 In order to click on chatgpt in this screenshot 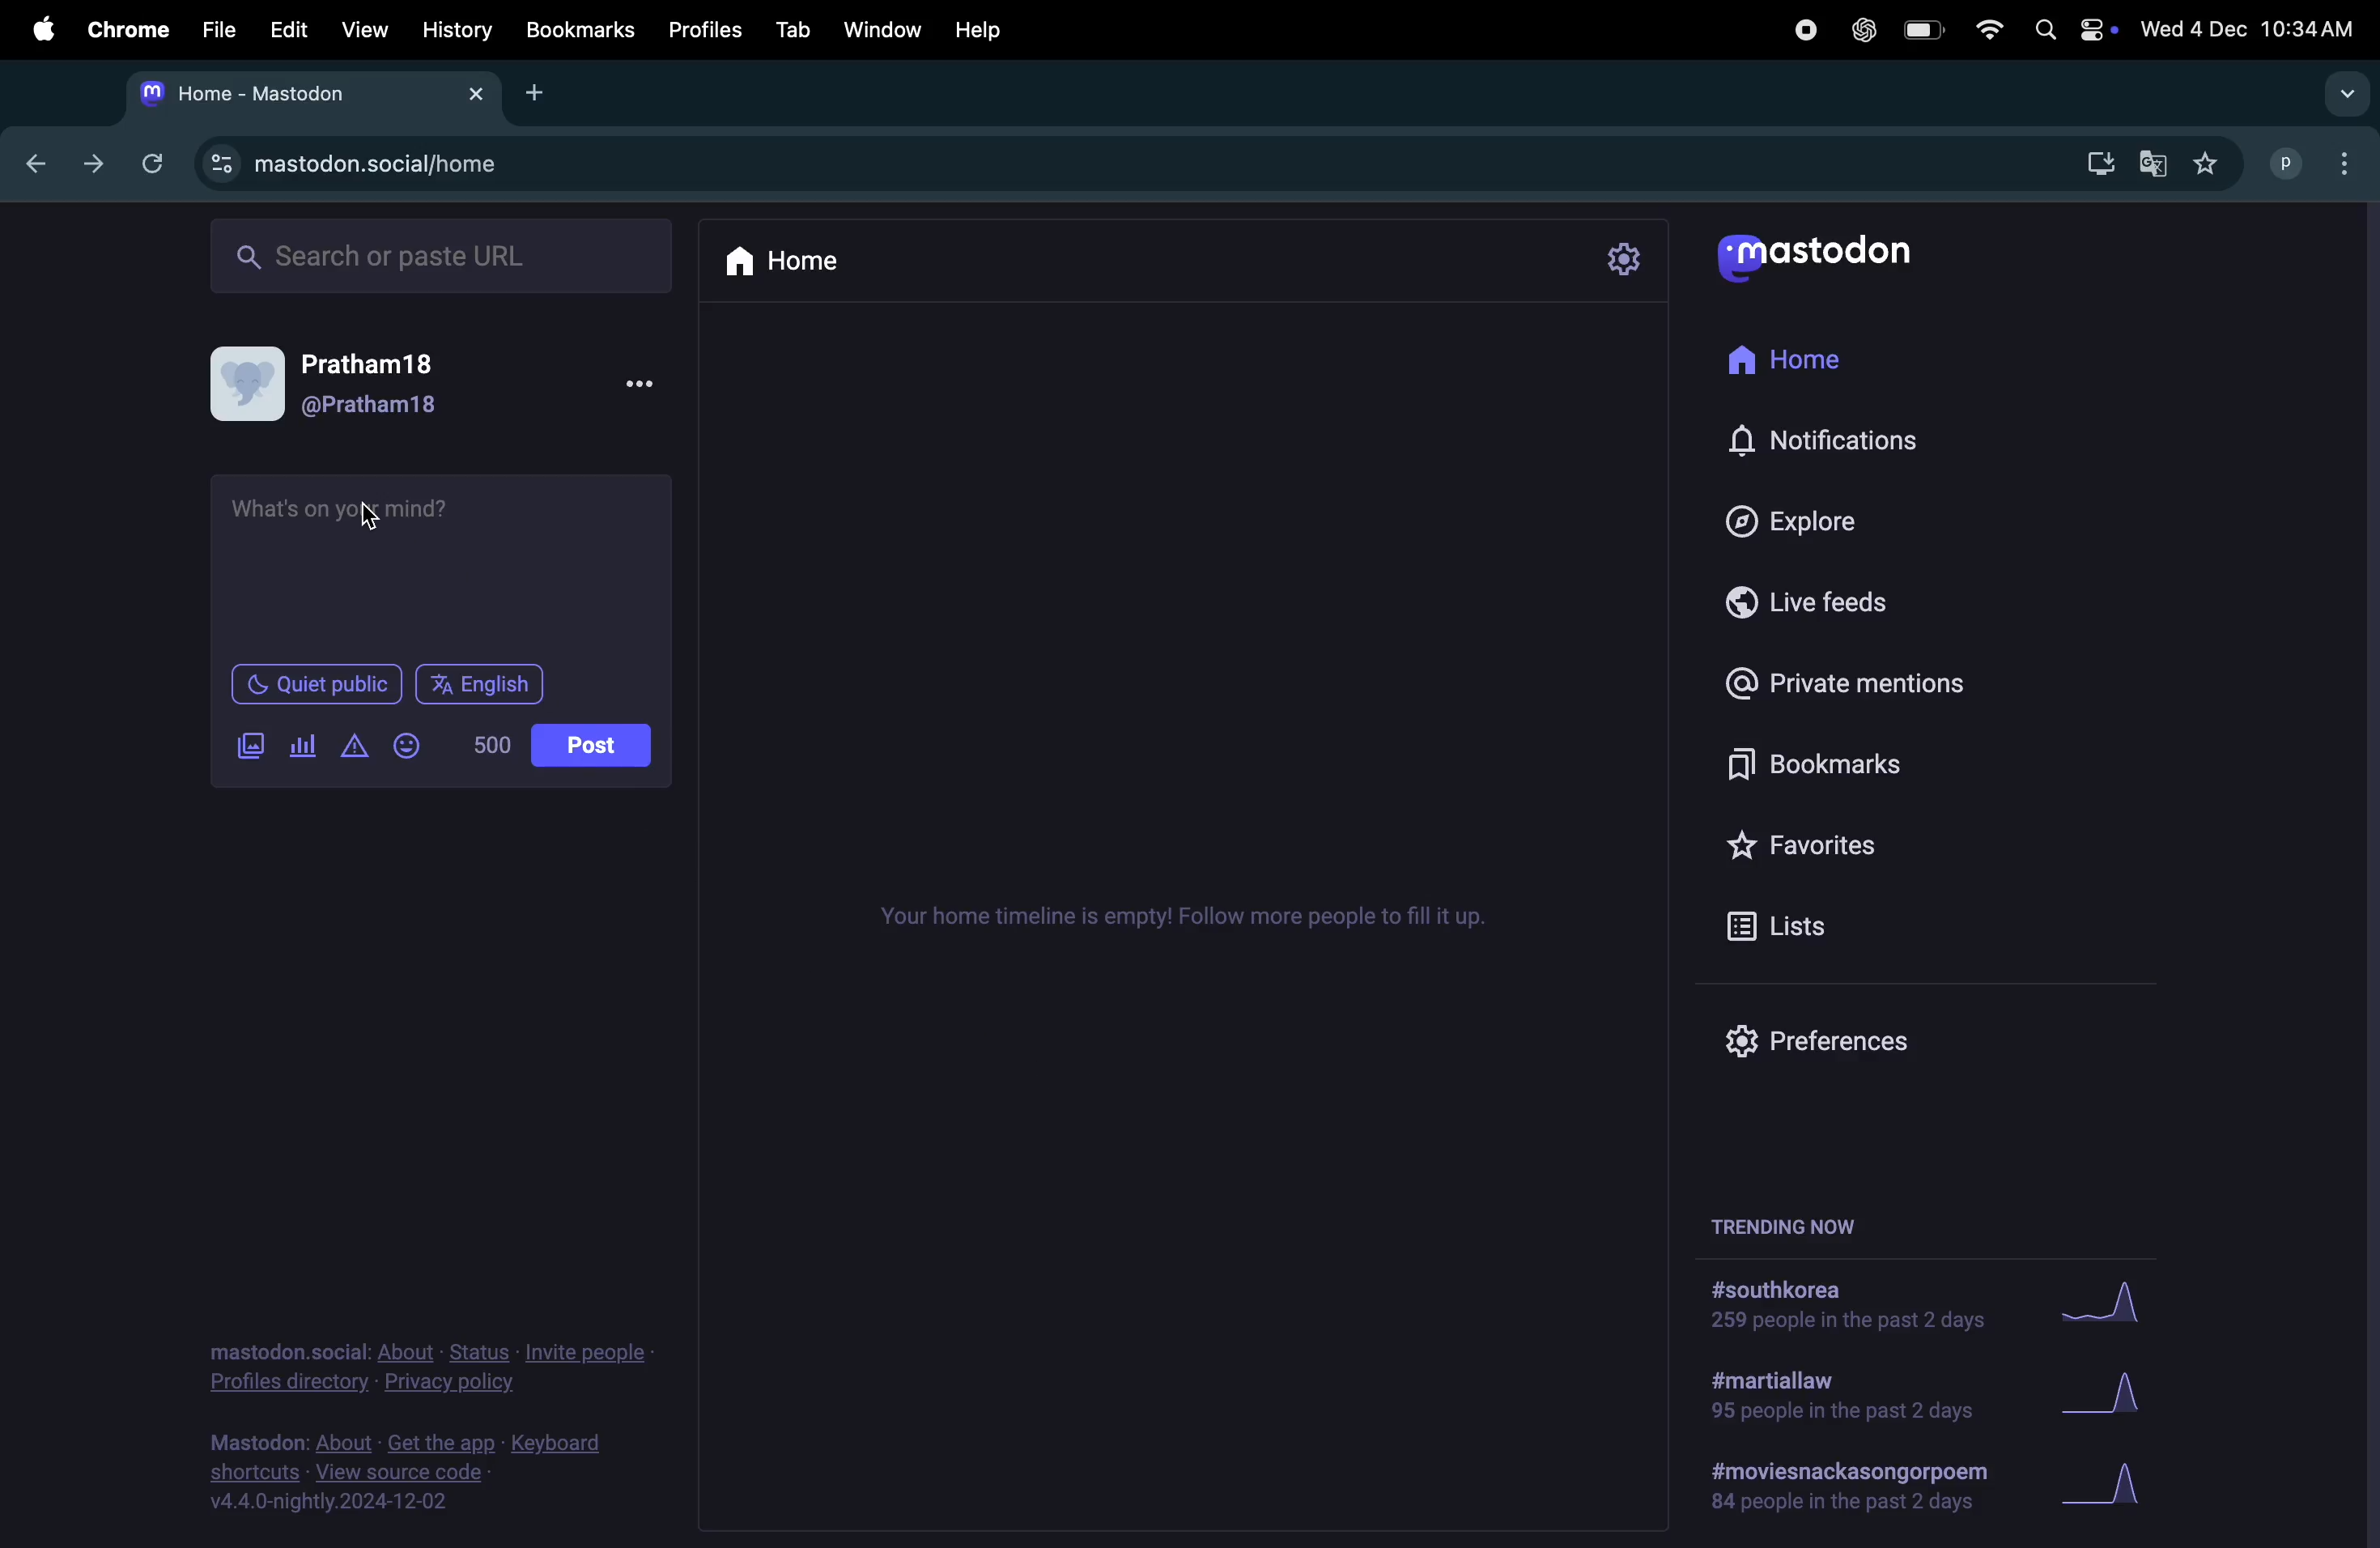, I will do `click(1858, 33)`.